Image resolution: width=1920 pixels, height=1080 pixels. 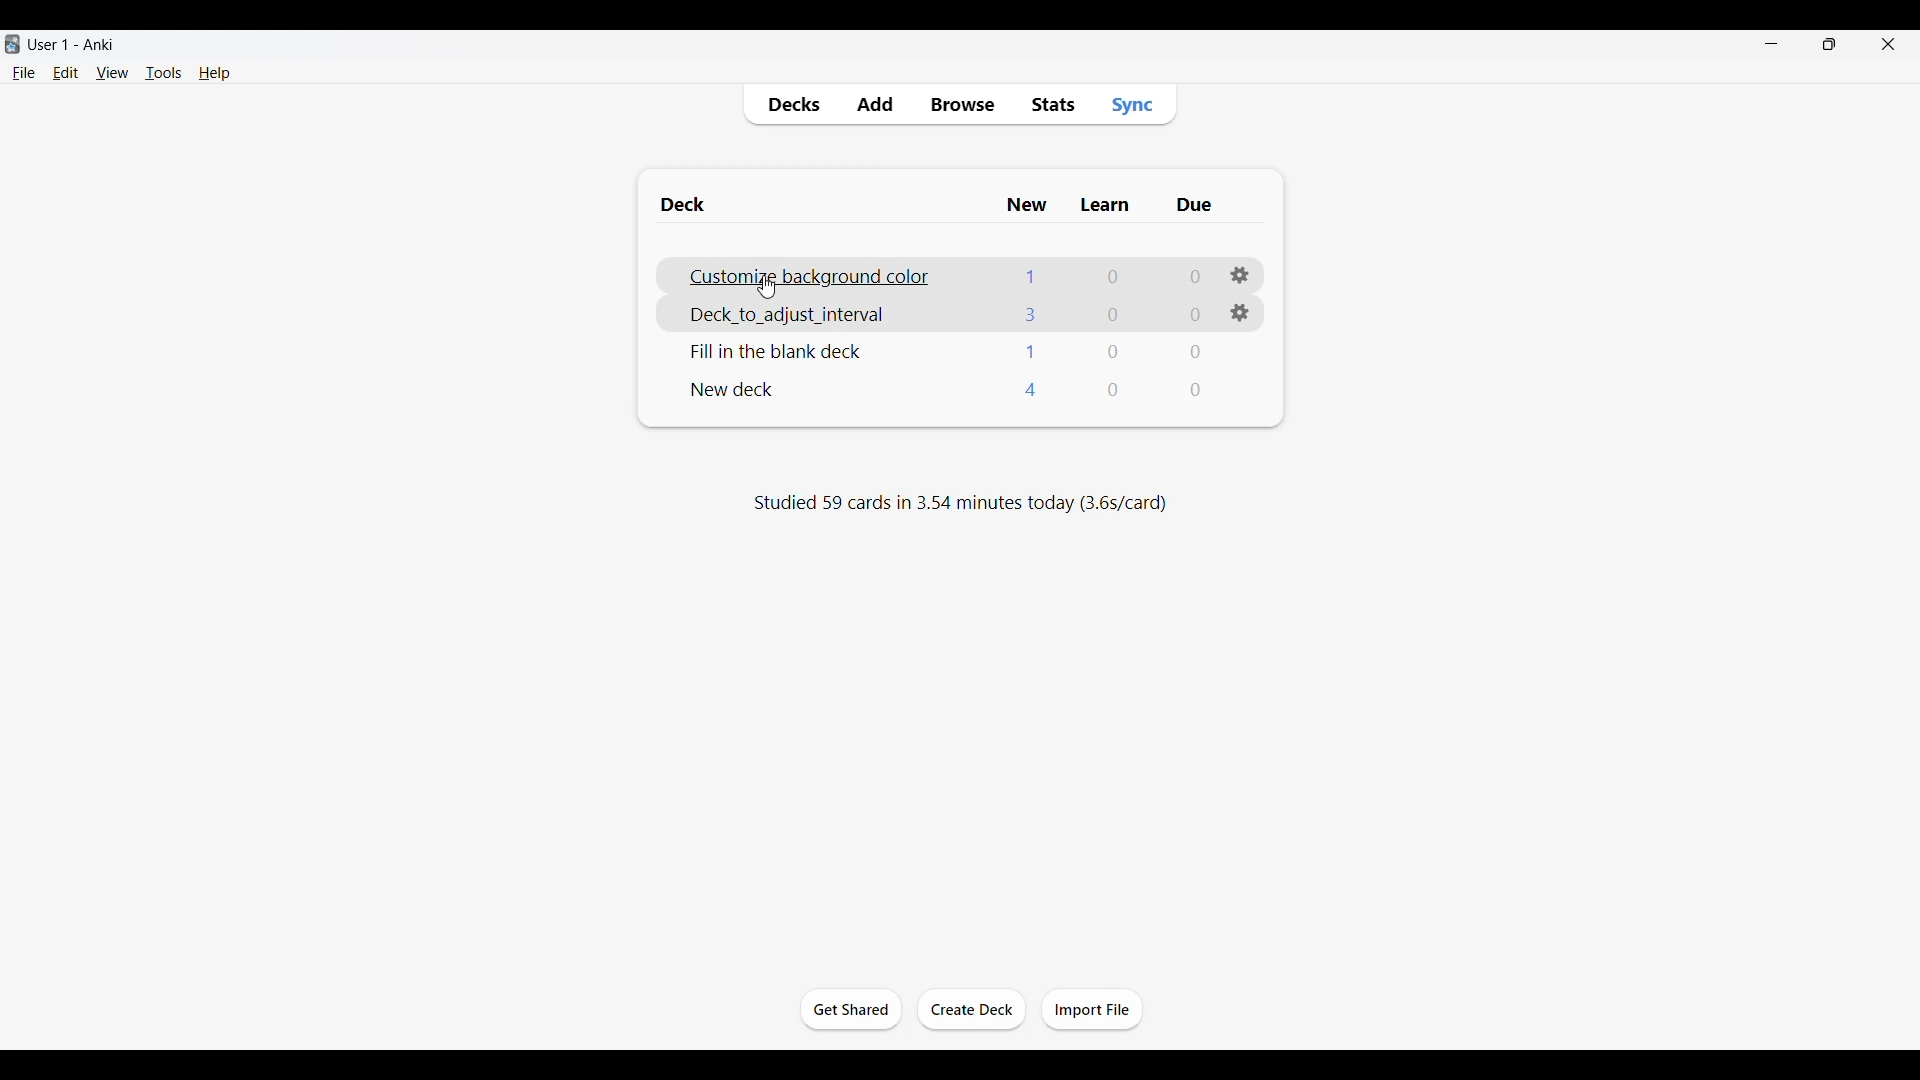 What do you see at coordinates (1112, 313) in the screenshot?
I see `Details specific to each column and deck` at bounding box center [1112, 313].